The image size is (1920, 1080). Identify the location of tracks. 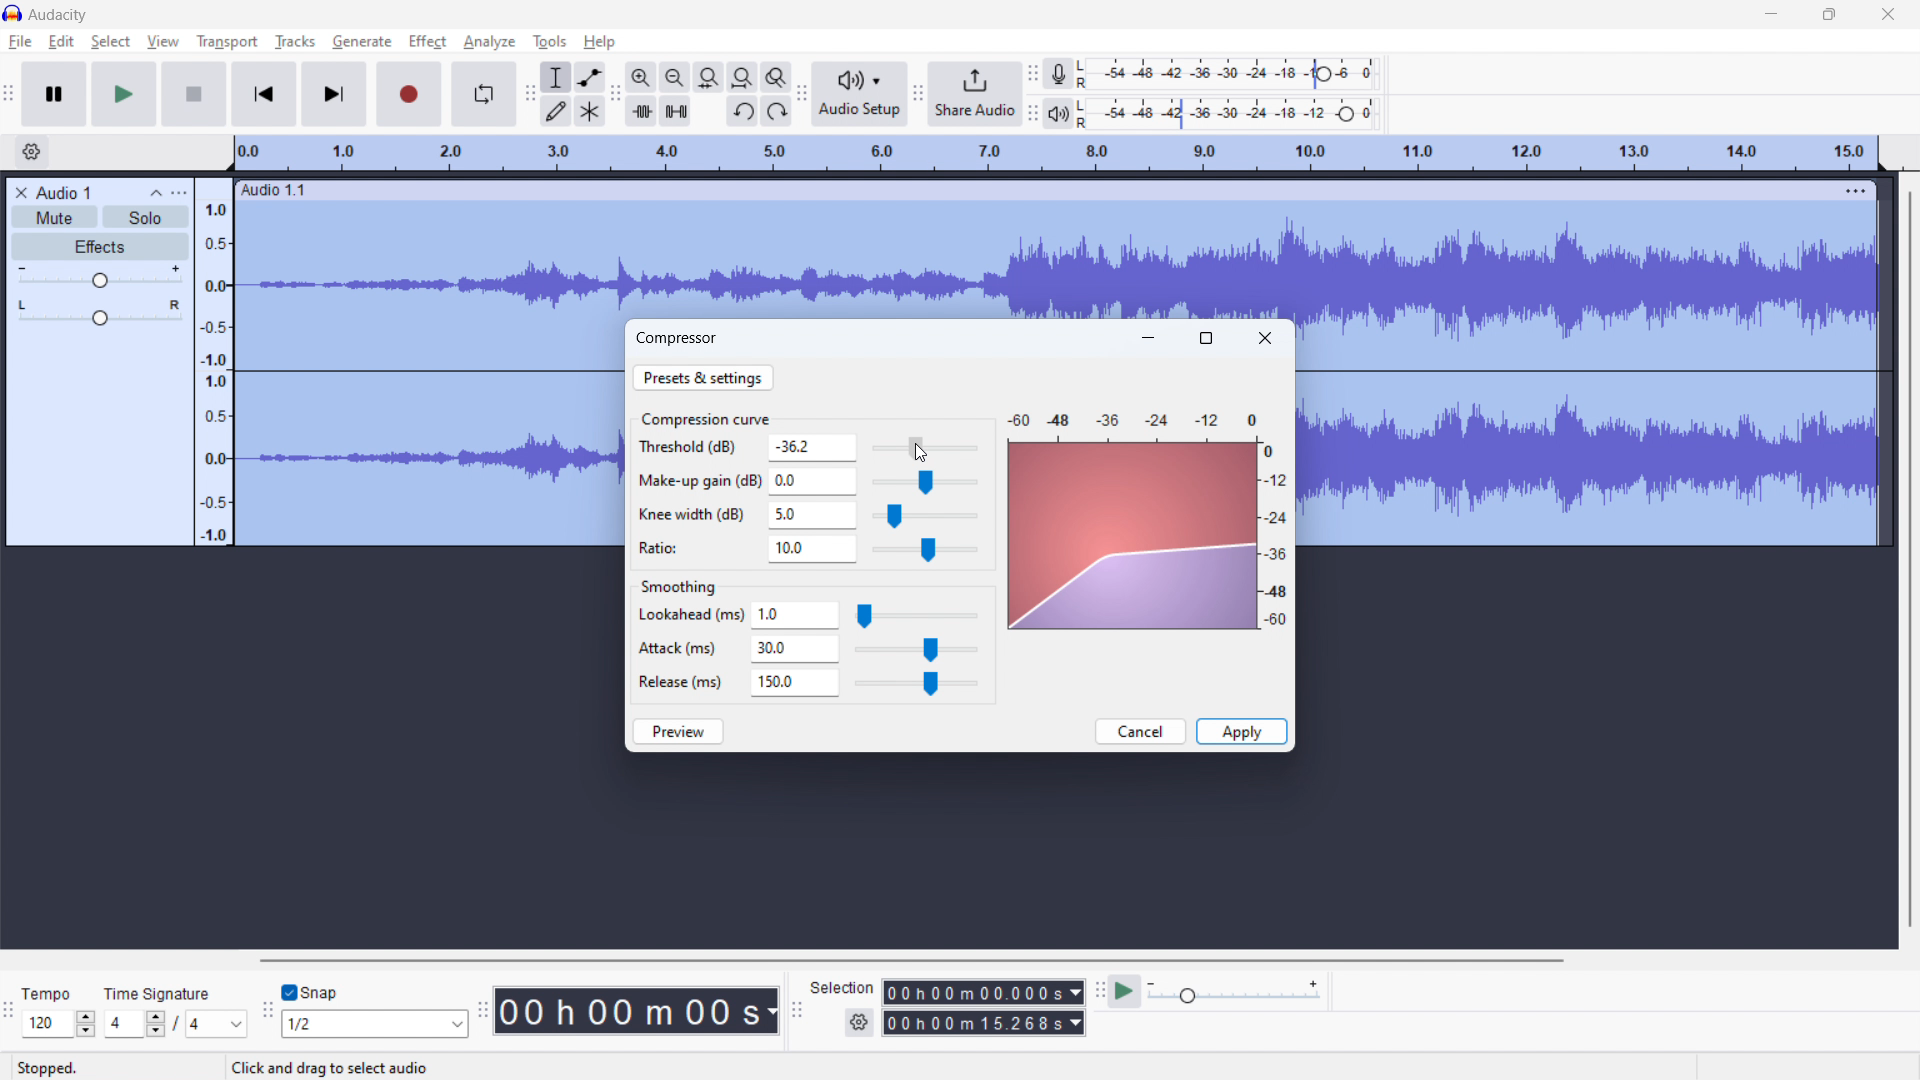
(294, 42).